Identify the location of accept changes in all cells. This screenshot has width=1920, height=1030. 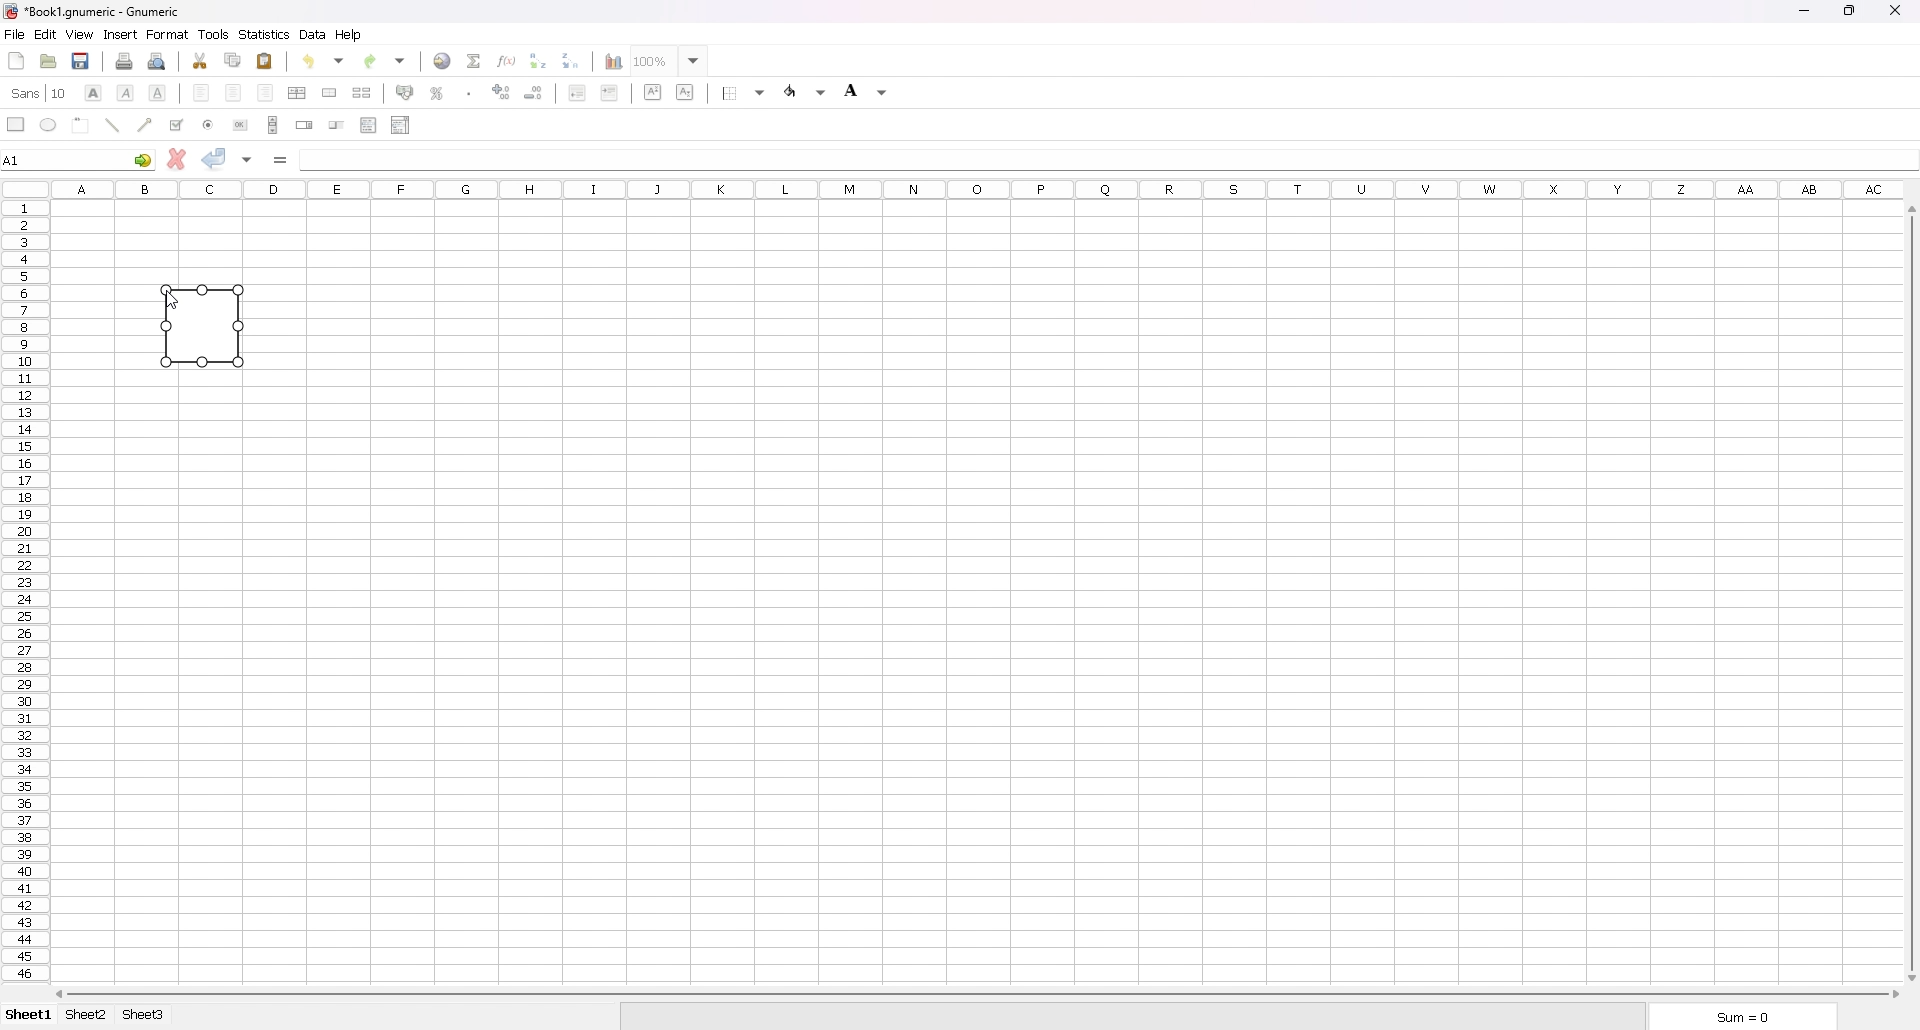
(250, 160).